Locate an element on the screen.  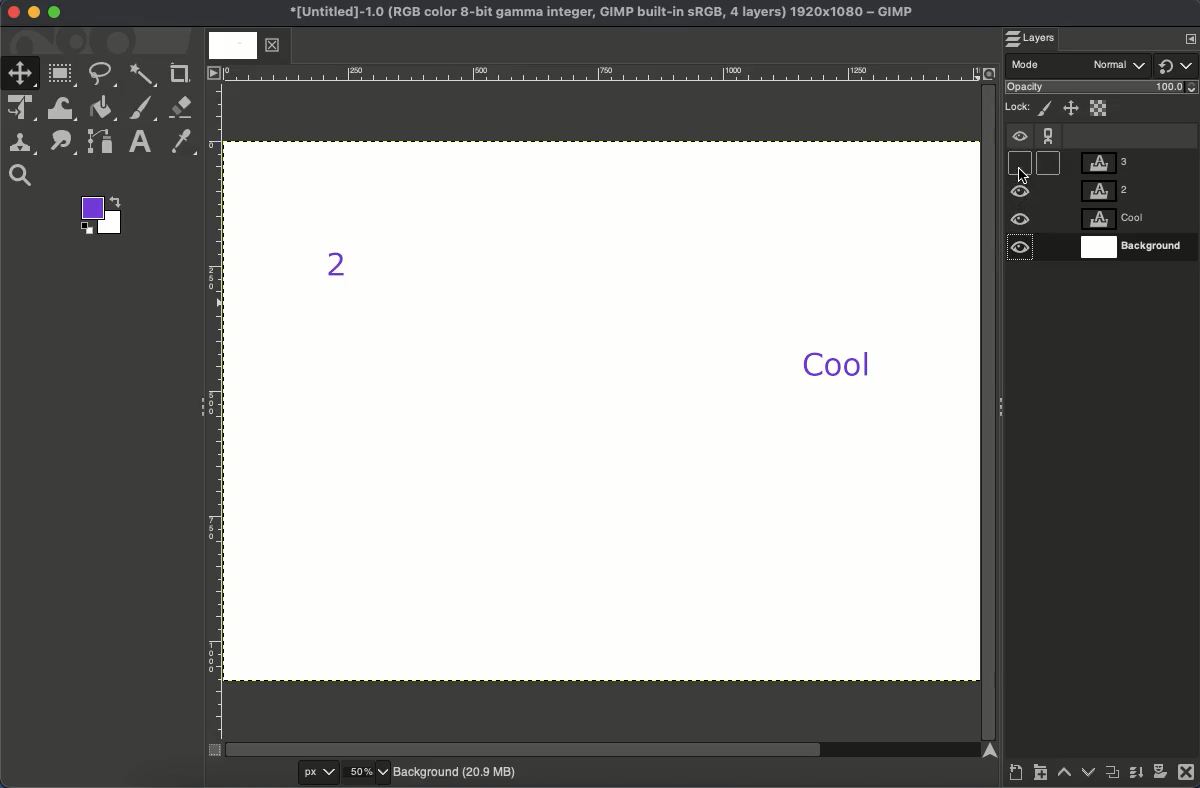
Lower layer is located at coordinates (1087, 775).